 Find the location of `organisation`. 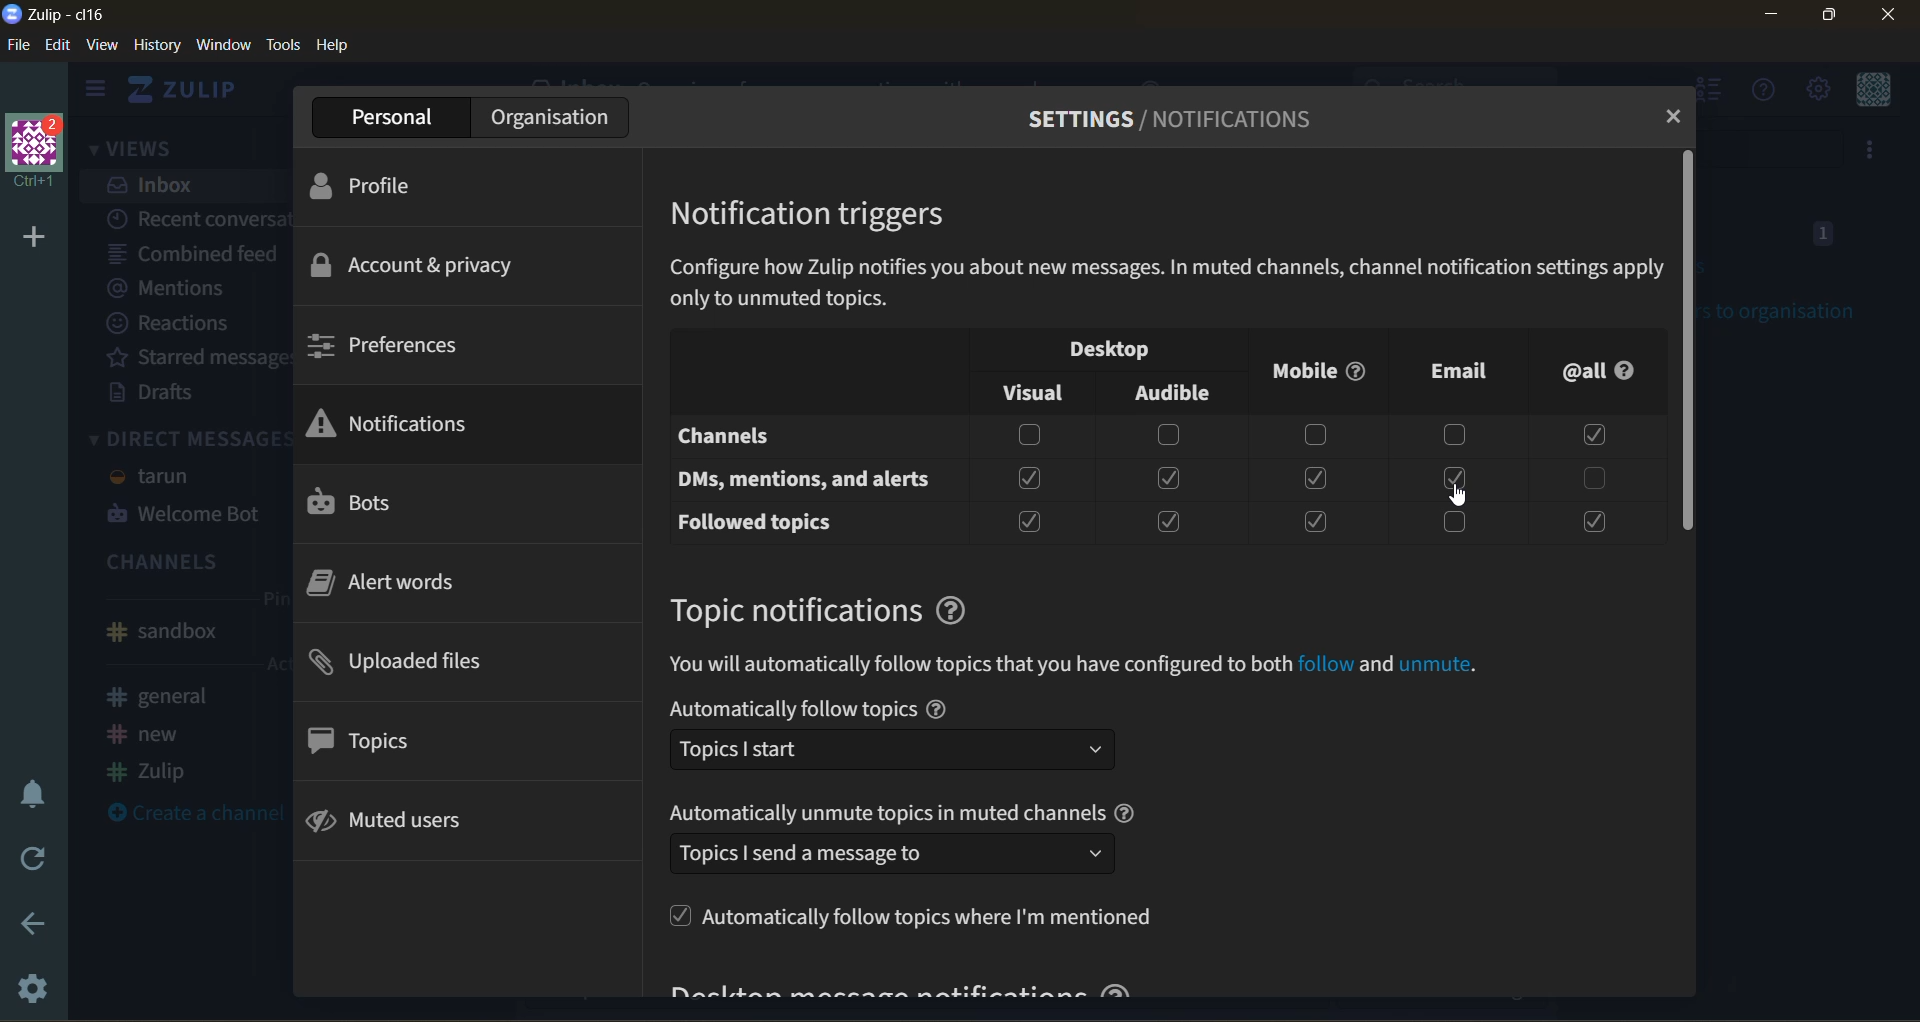

organisation is located at coordinates (546, 118).